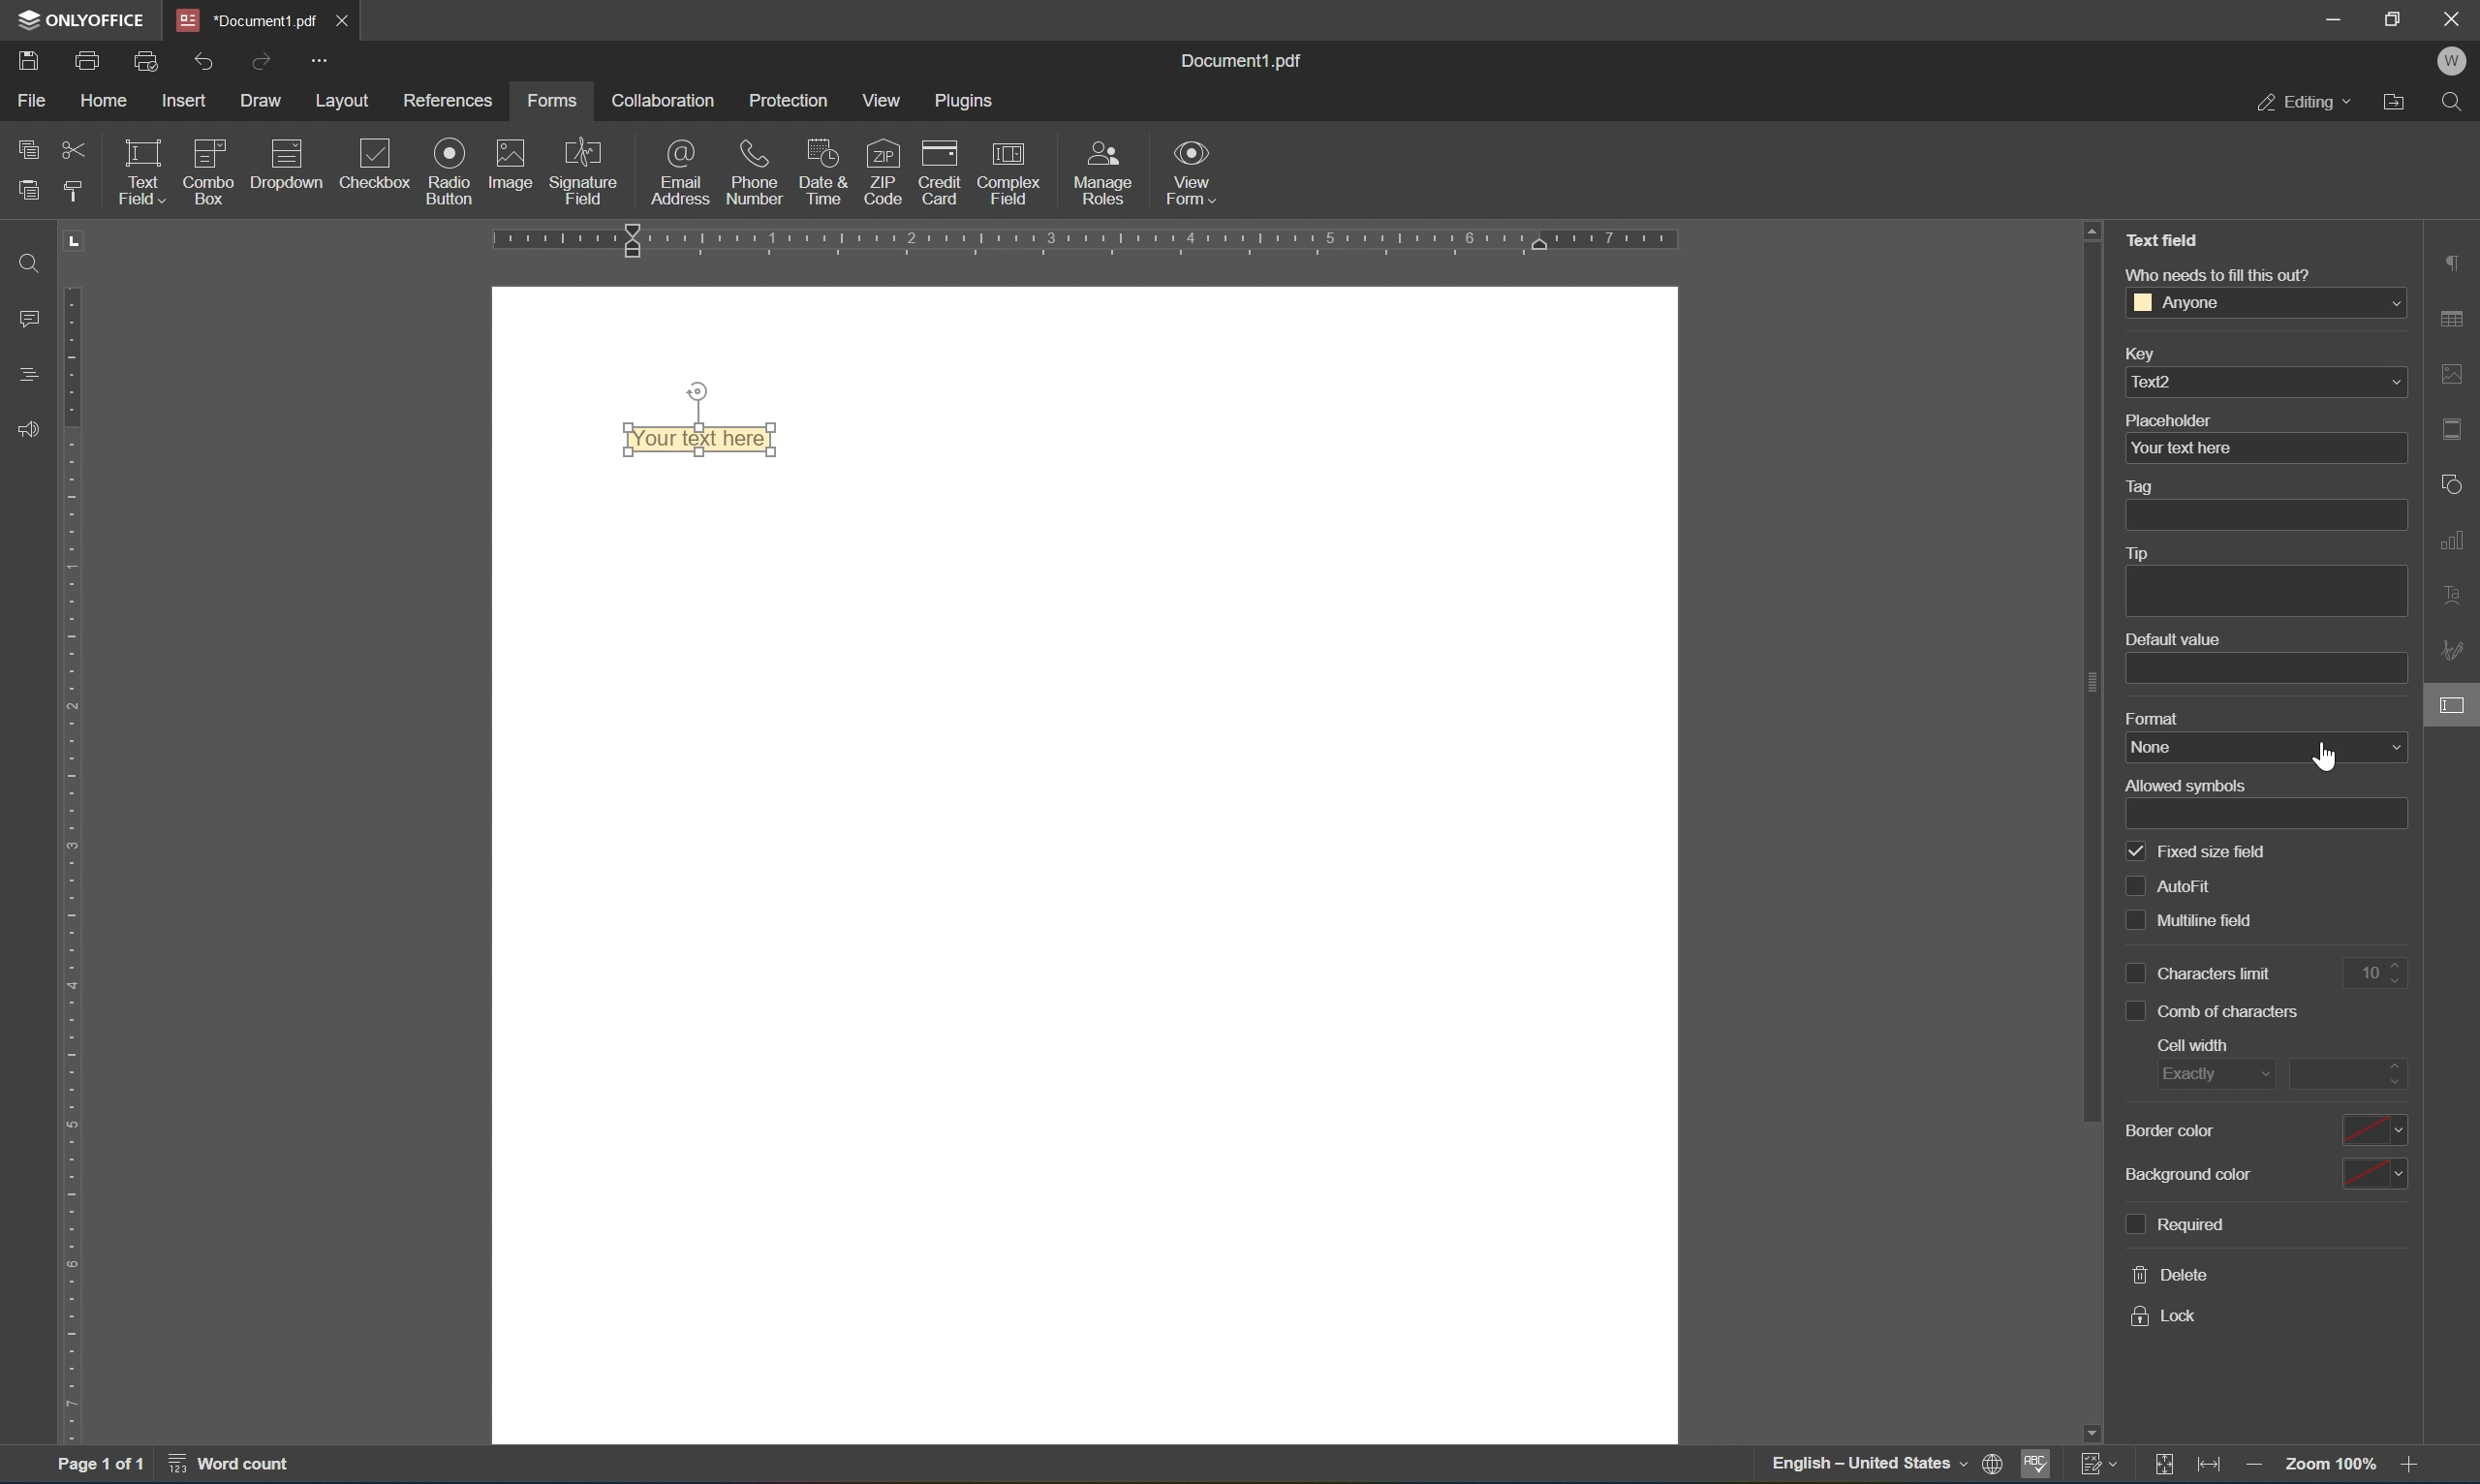 The image size is (2480, 1484). Describe the element at coordinates (262, 61) in the screenshot. I see `redo` at that location.